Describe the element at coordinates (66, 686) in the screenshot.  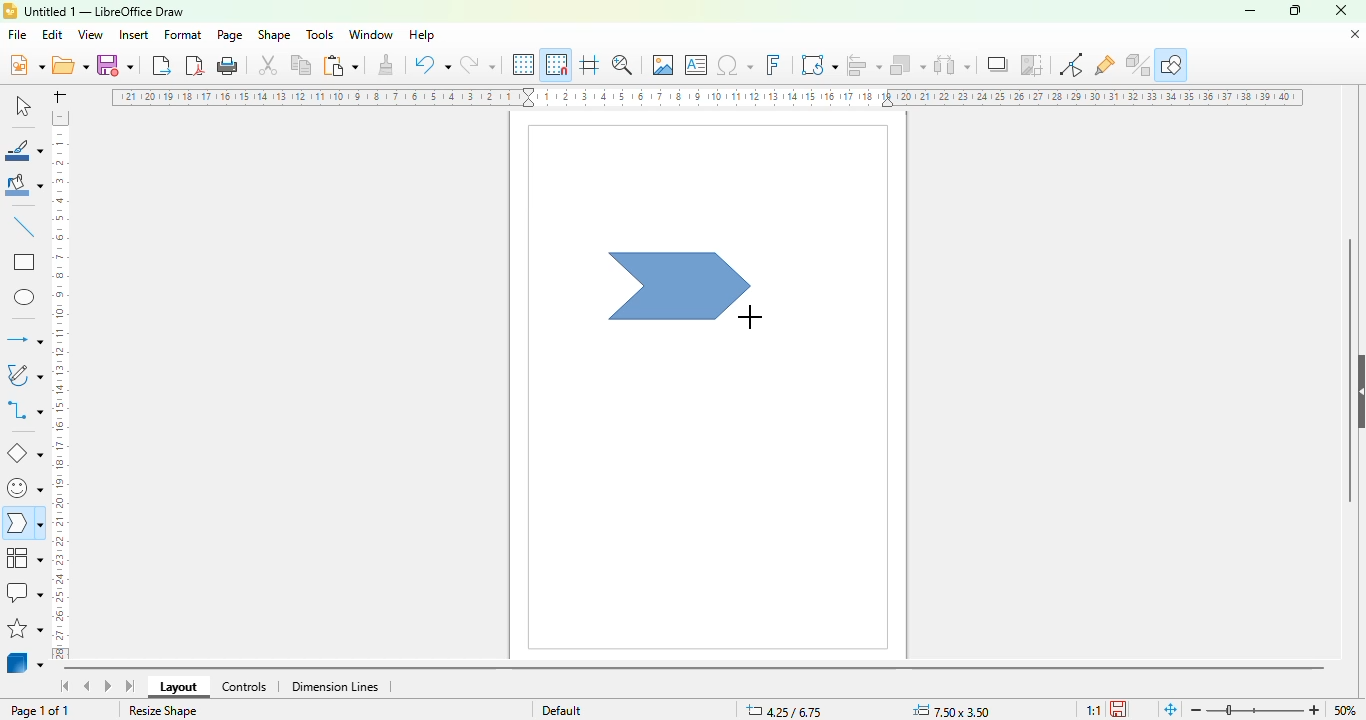
I see `scroll to first sheet` at that location.